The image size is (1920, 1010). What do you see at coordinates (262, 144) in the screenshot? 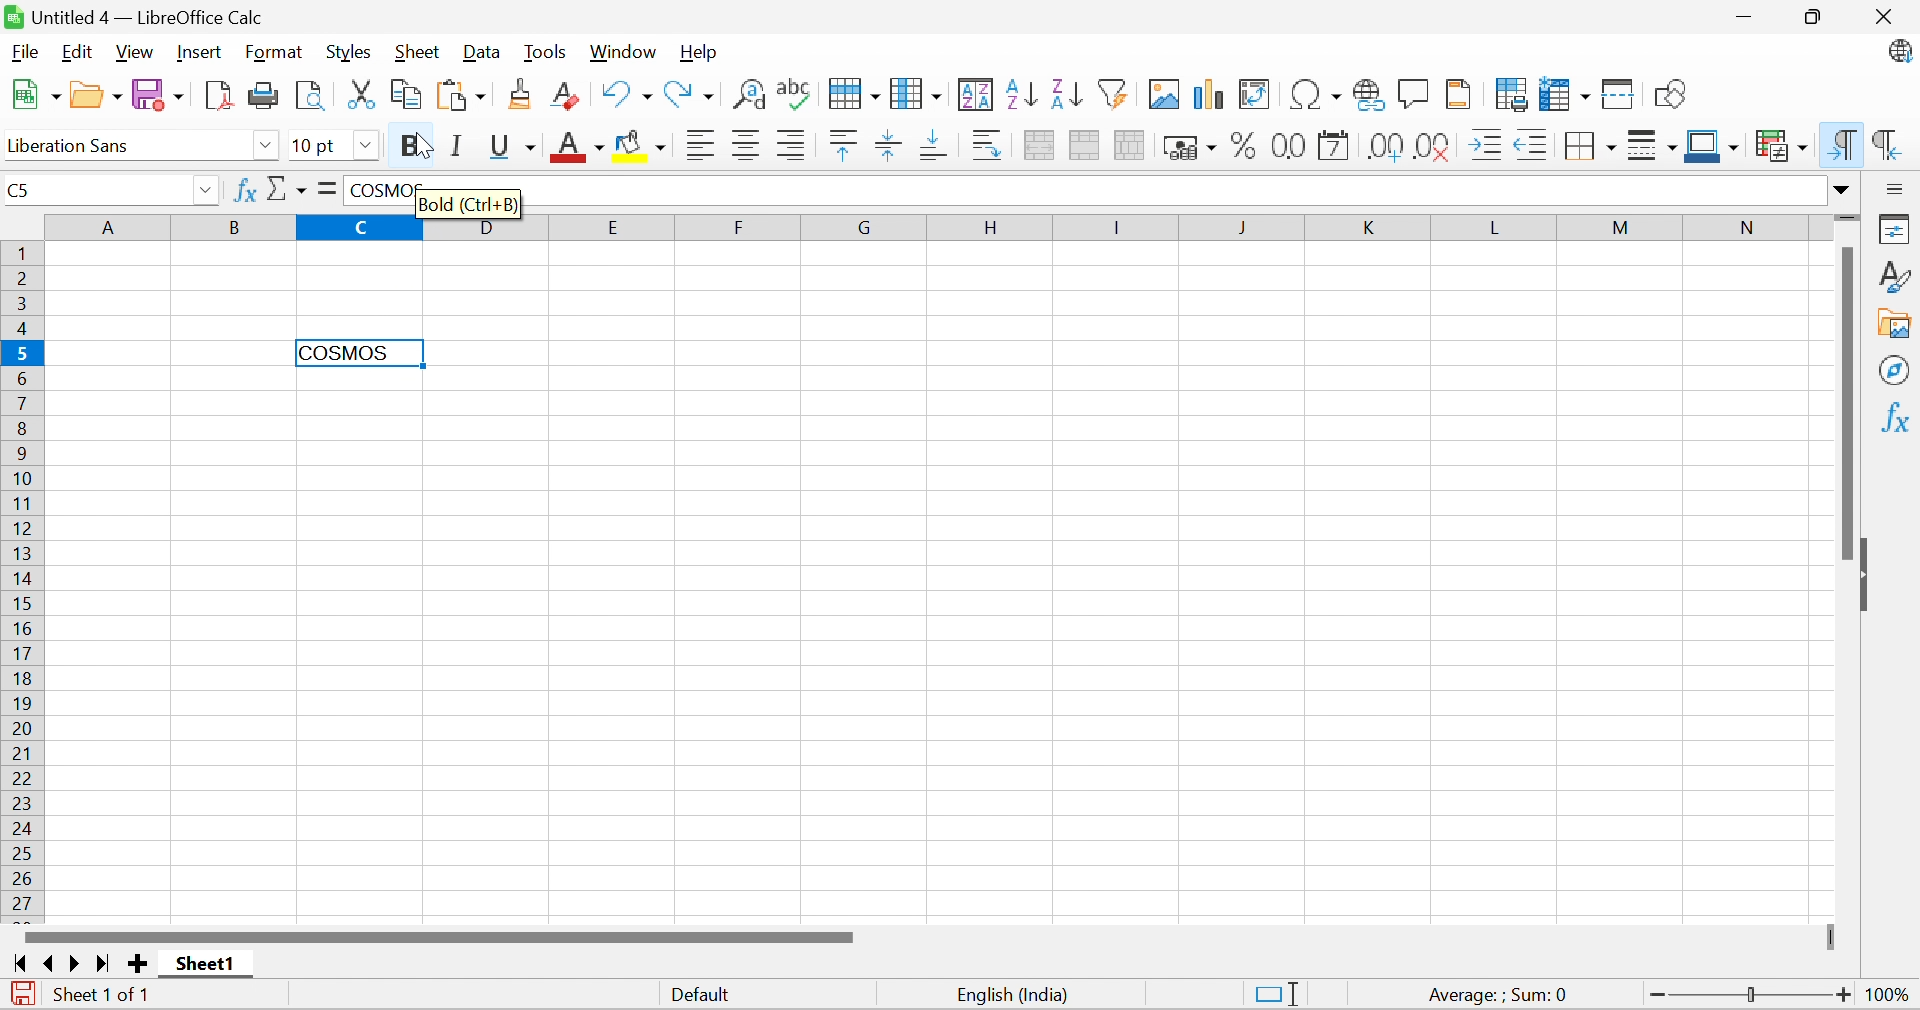
I see `Drop Down` at bounding box center [262, 144].